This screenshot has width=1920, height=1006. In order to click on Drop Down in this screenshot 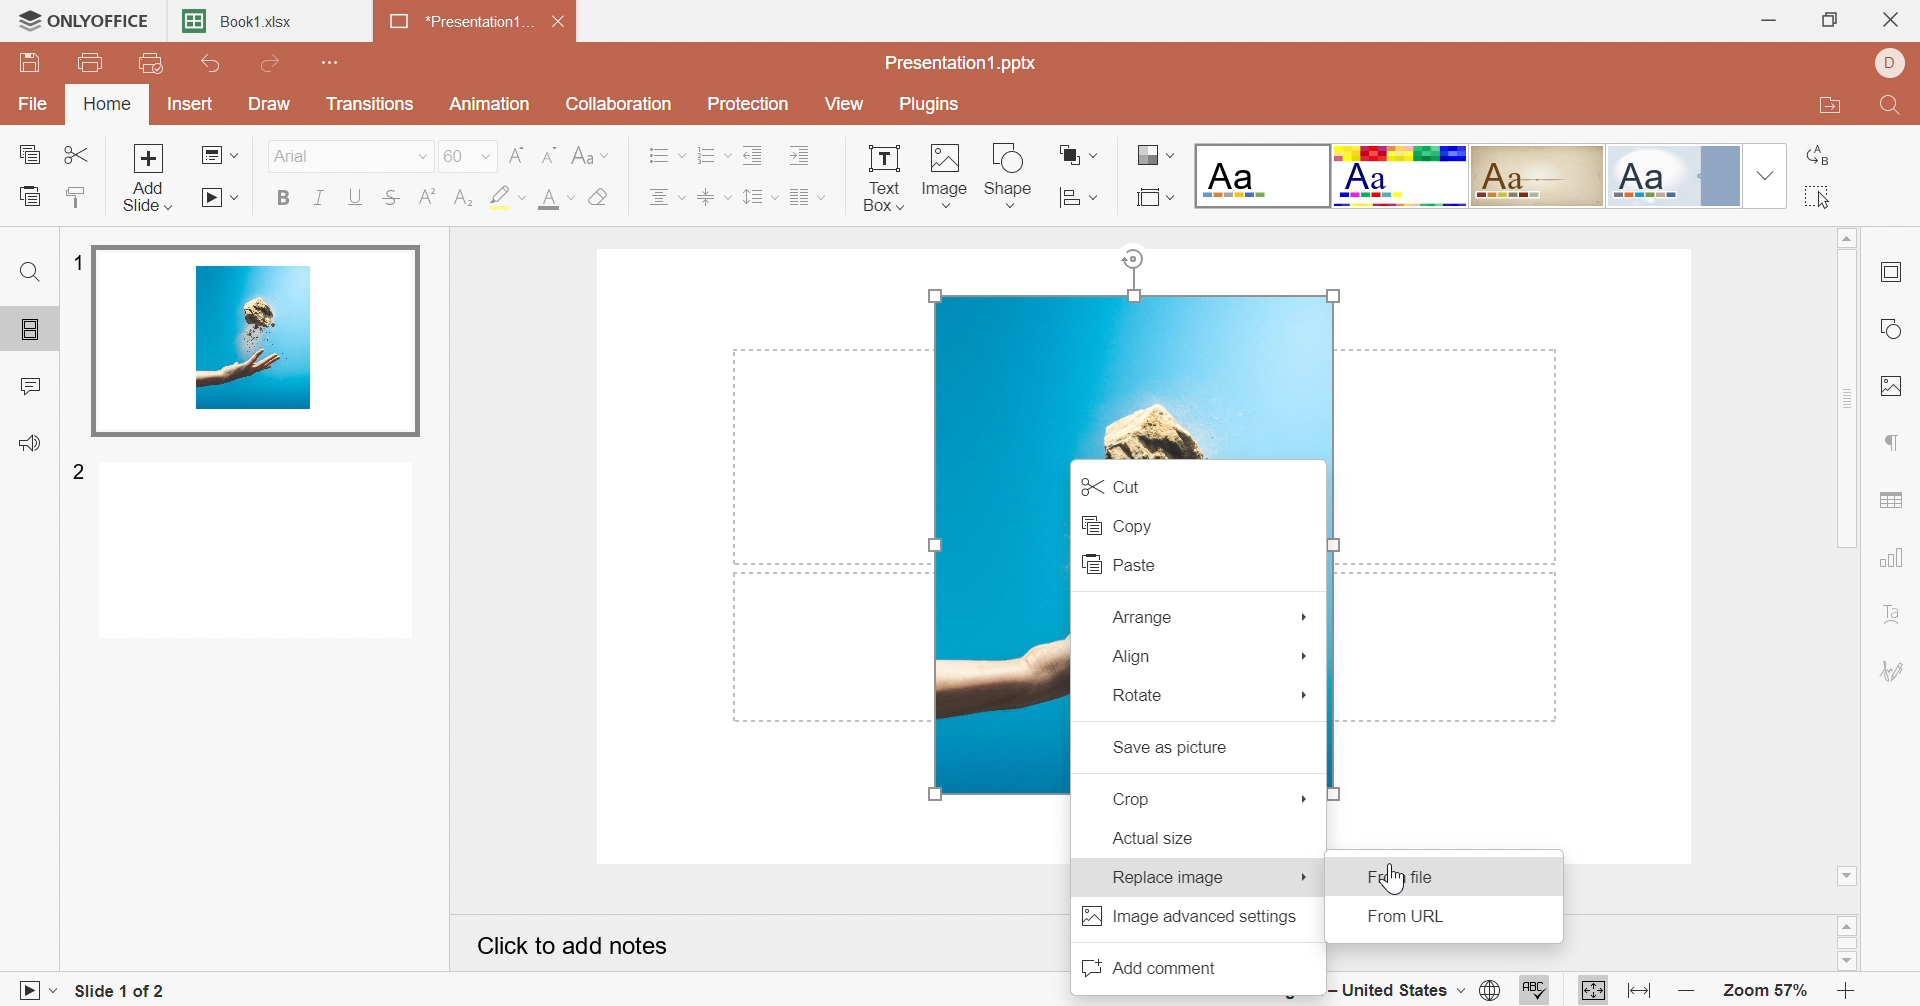, I will do `click(1761, 175)`.